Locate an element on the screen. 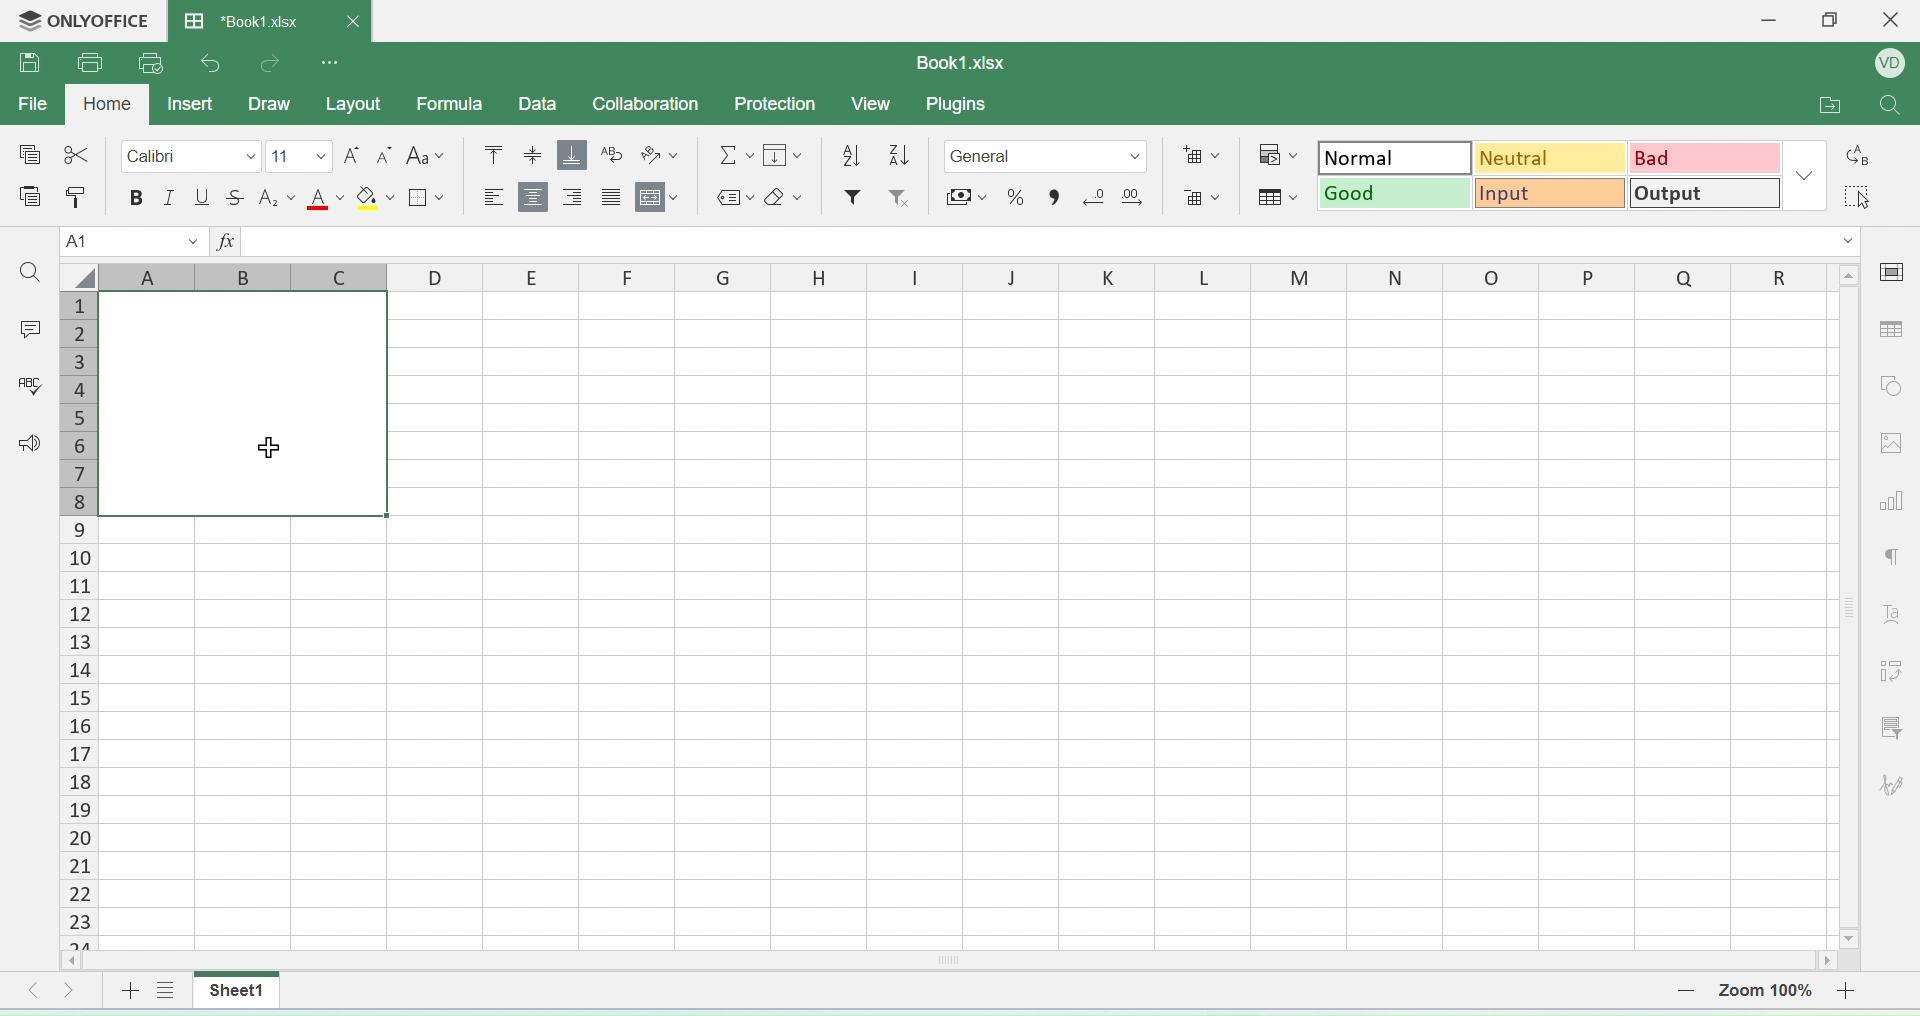 The height and width of the screenshot is (1016, 1920). paste is located at coordinates (33, 199).